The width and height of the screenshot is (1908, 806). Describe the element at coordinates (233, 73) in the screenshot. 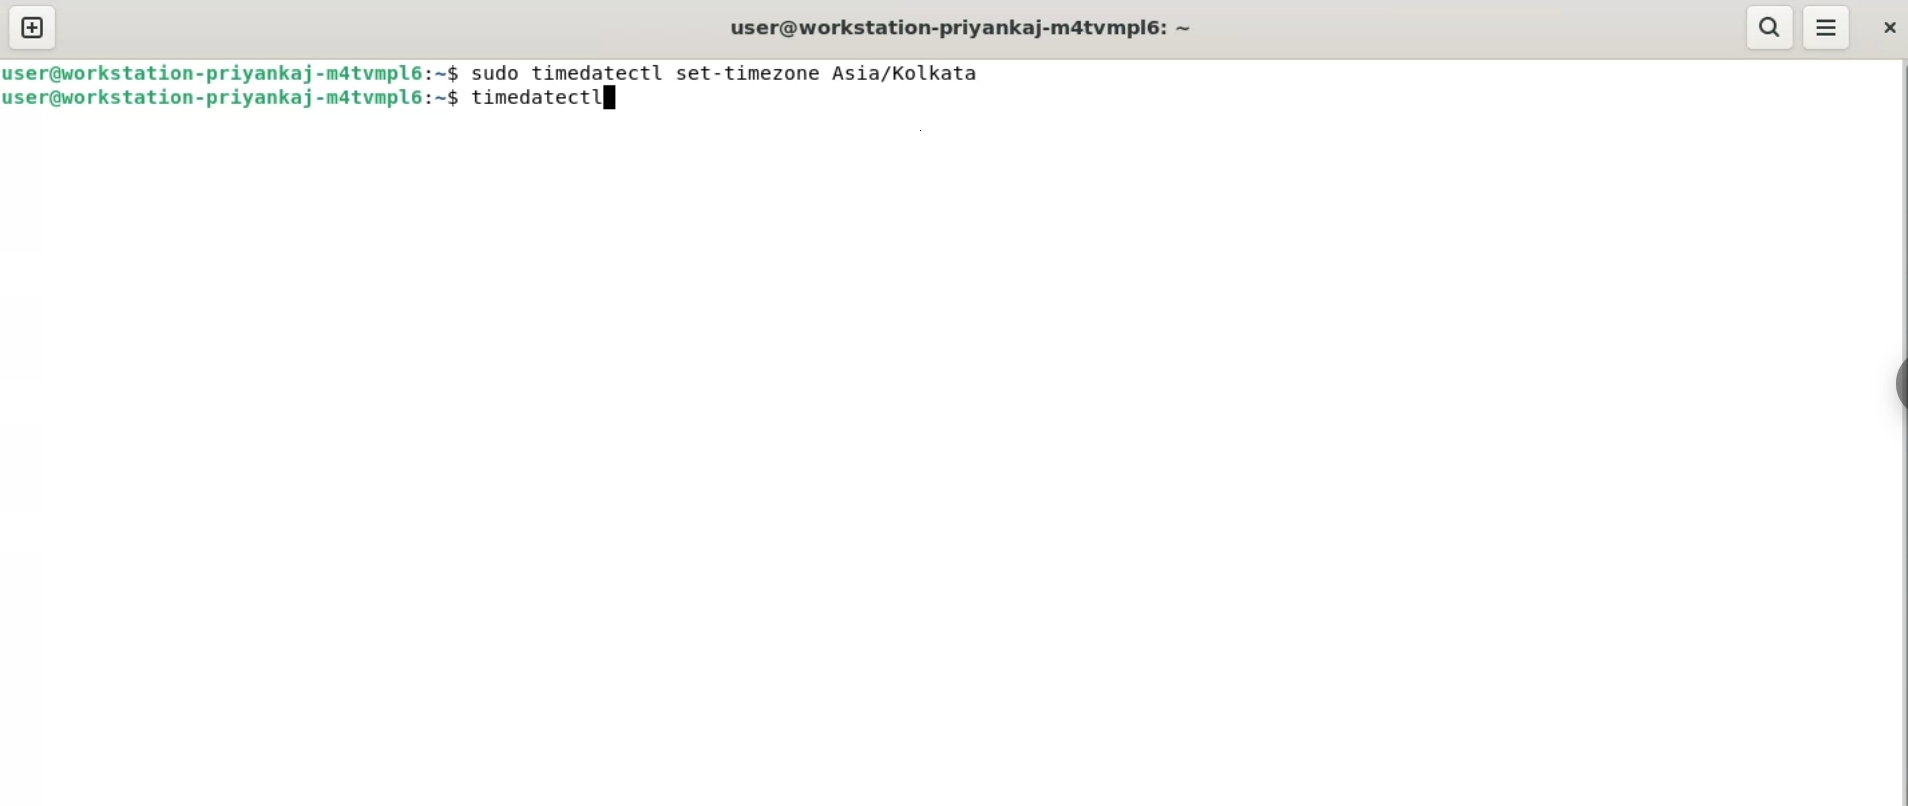

I see `user@workstation-priyankaj-matvmplé:~$` at that location.